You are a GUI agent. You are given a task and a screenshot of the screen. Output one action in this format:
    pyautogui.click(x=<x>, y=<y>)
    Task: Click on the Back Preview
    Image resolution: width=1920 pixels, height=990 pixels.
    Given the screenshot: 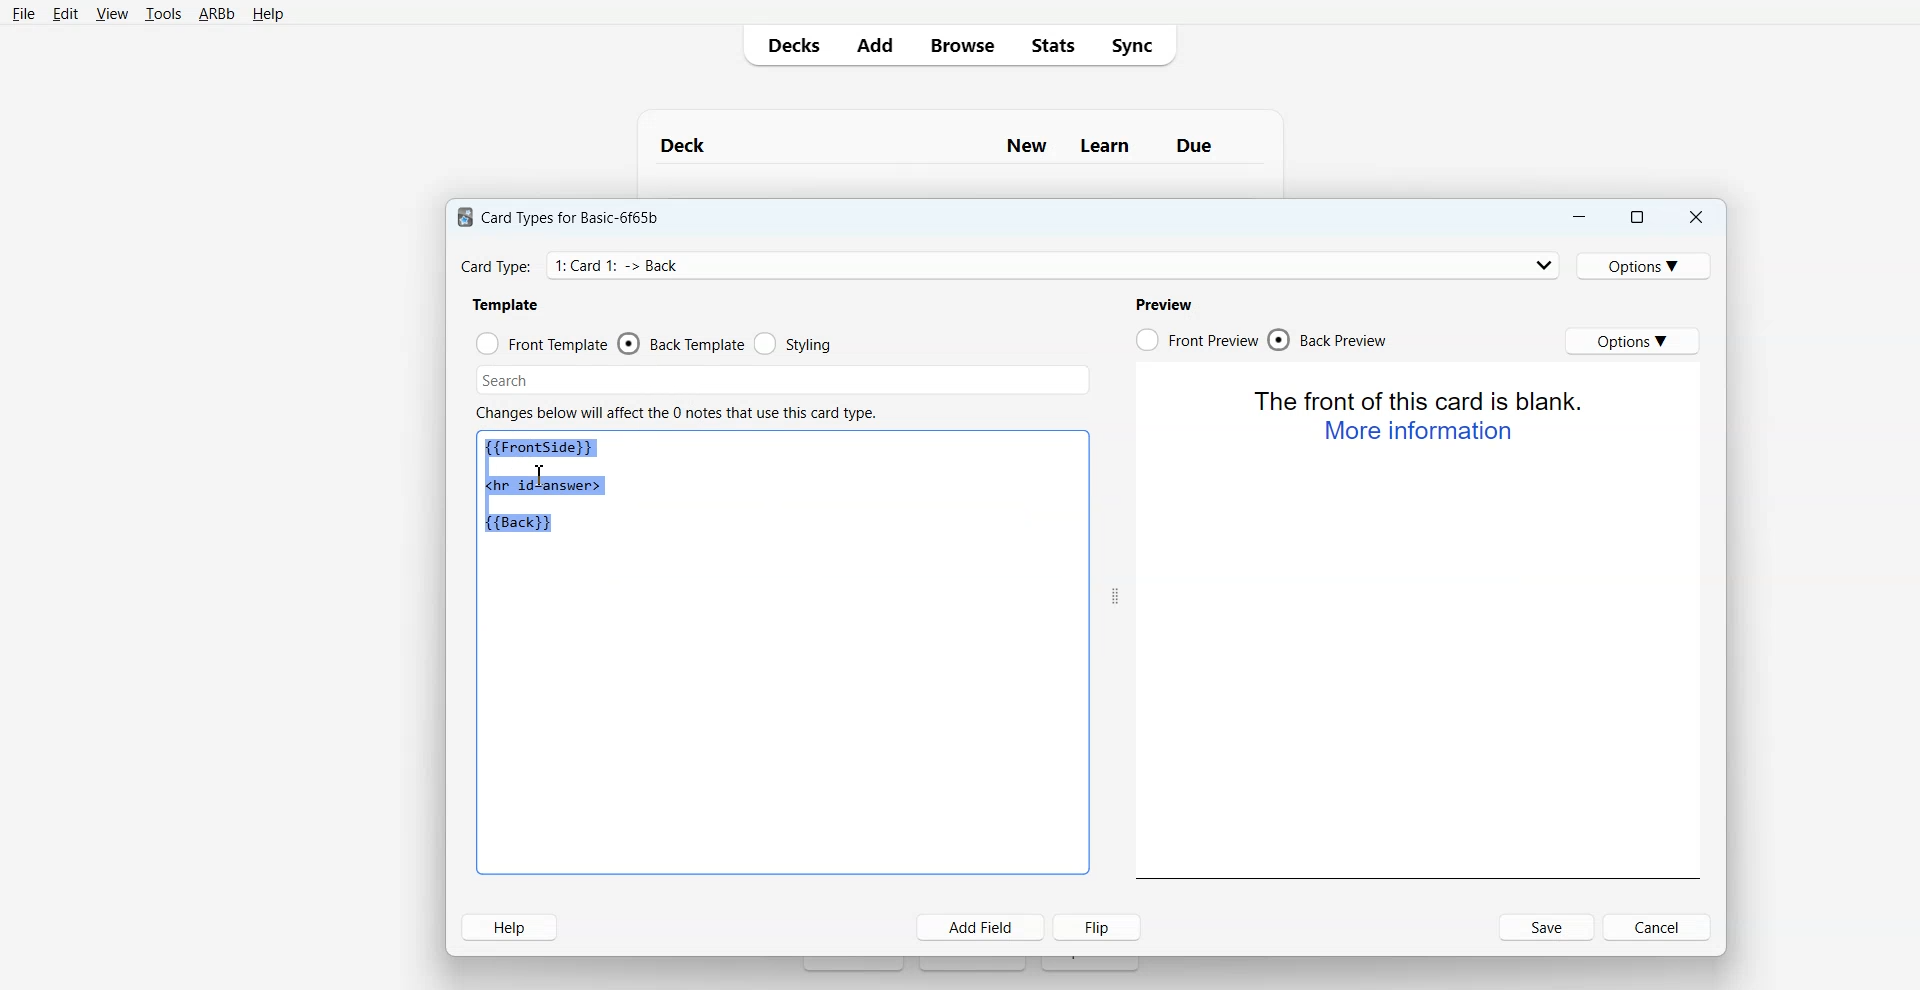 What is the action you would take?
    pyautogui.click(x=1331, y=340)
    